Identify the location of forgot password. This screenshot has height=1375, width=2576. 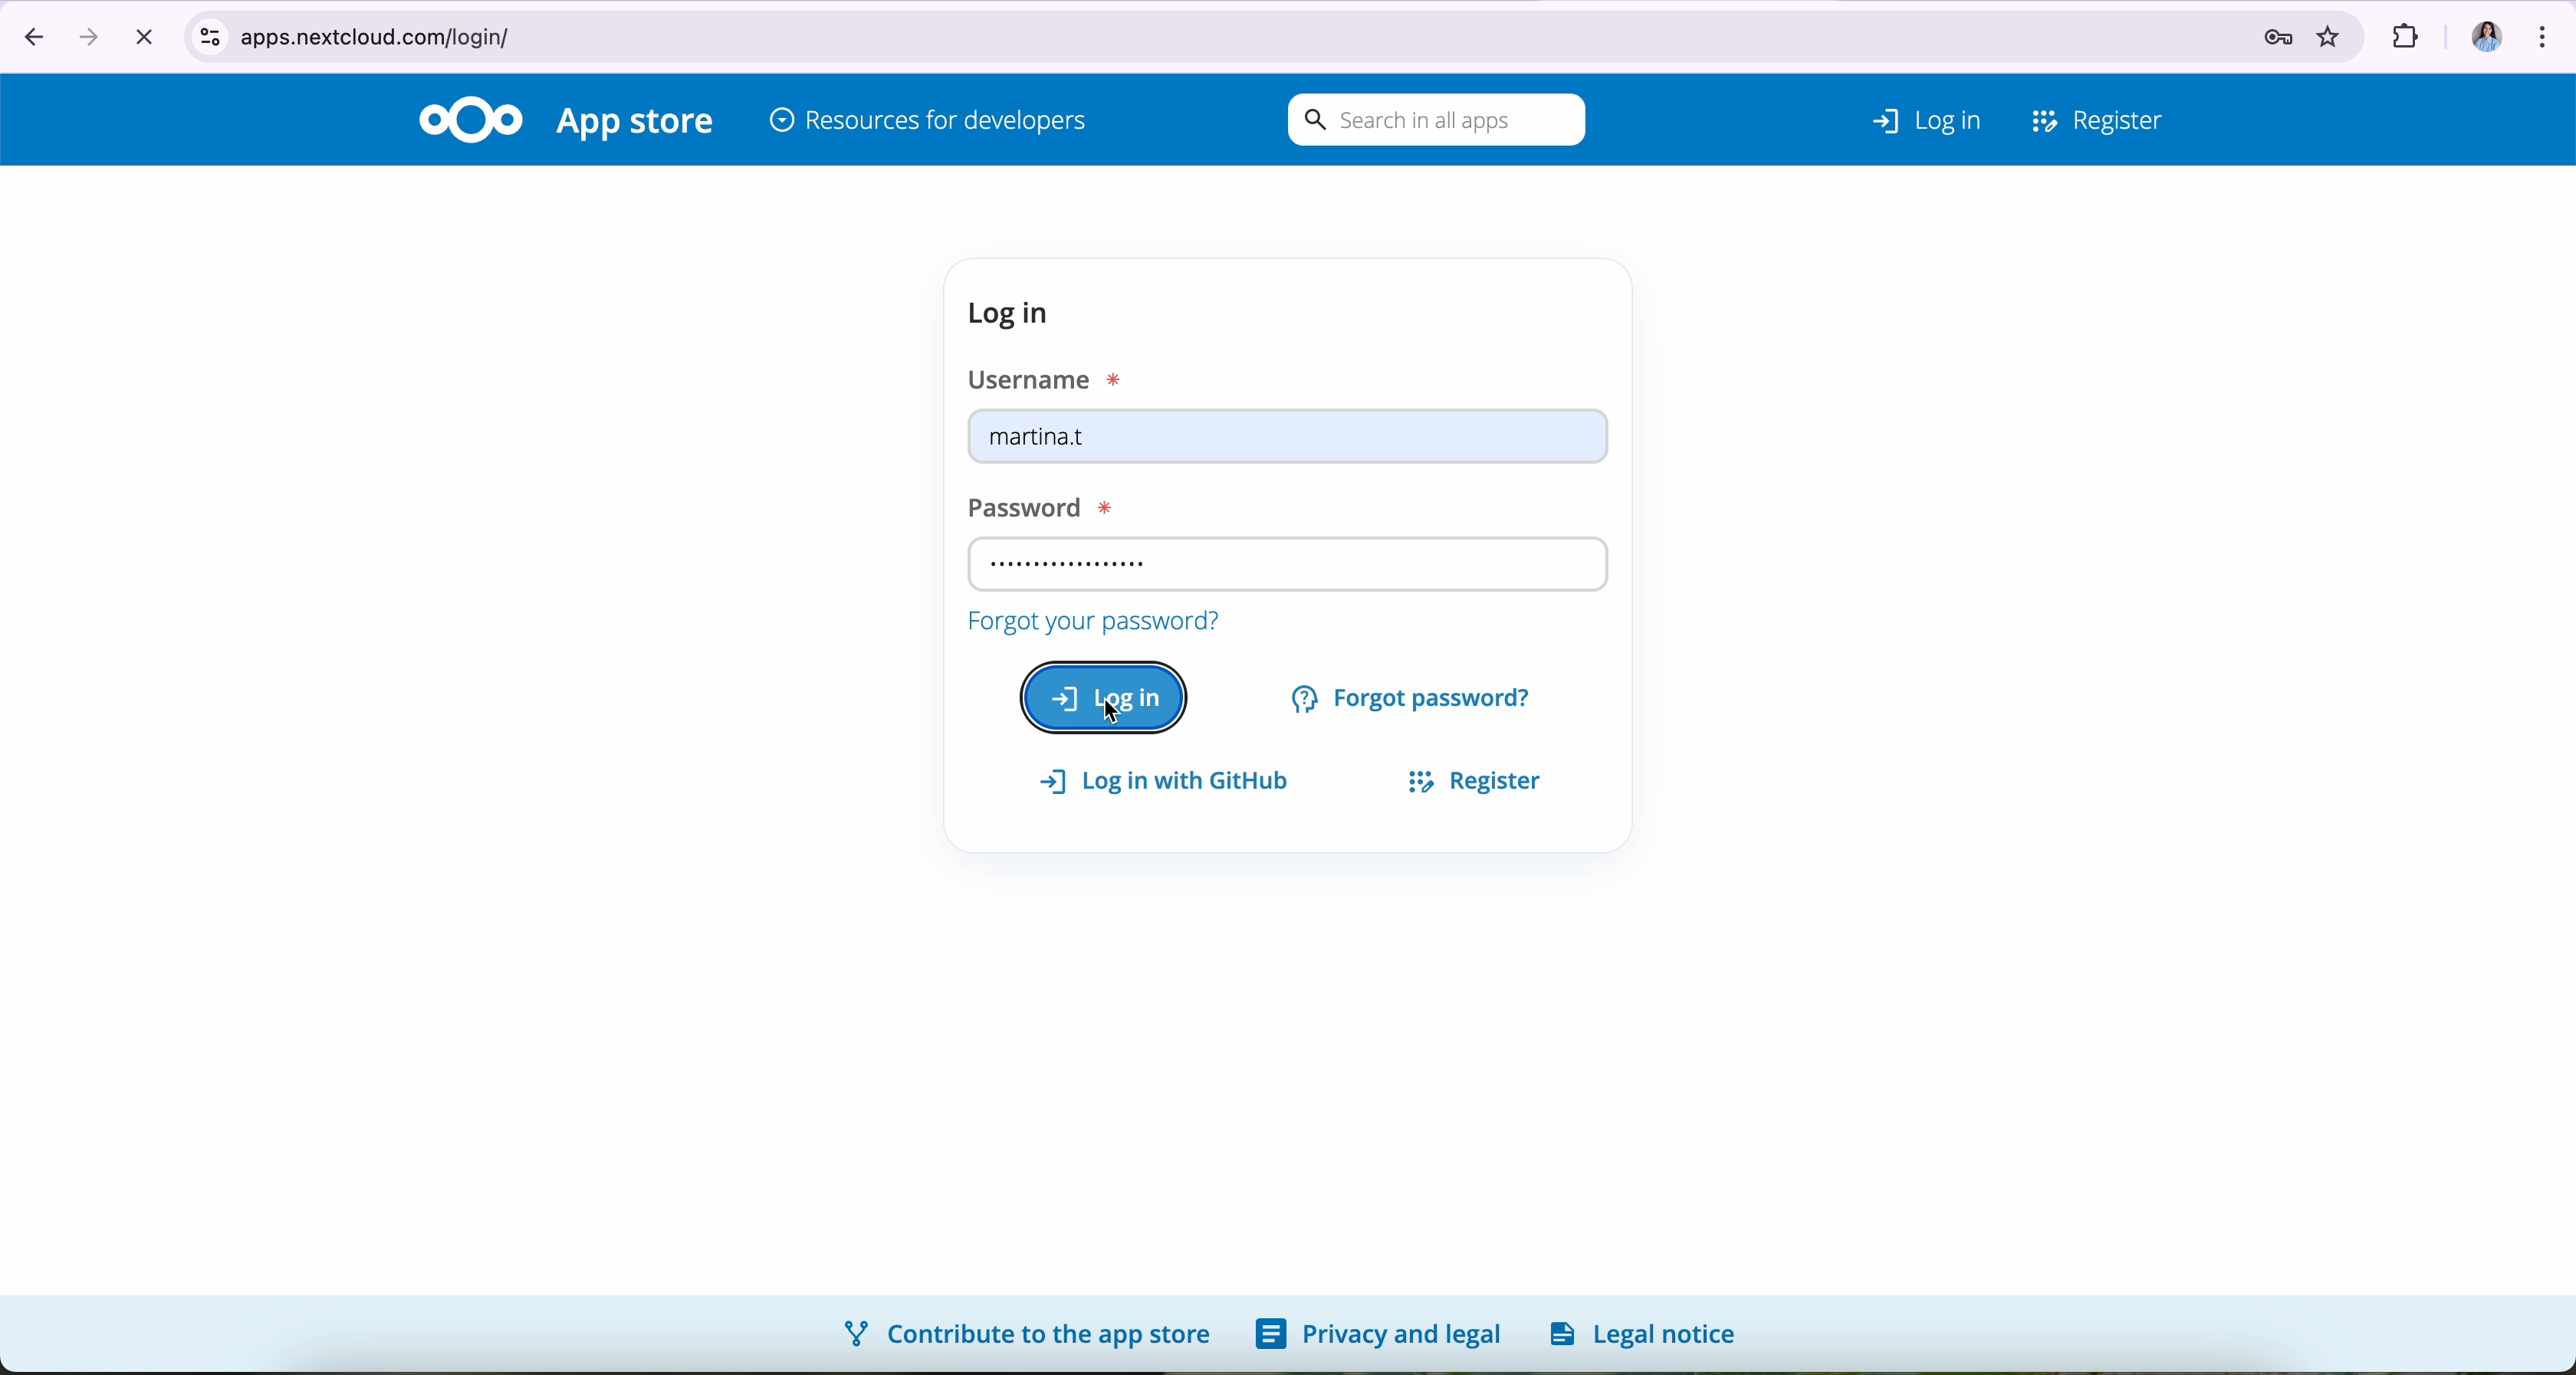
(1415, 695).